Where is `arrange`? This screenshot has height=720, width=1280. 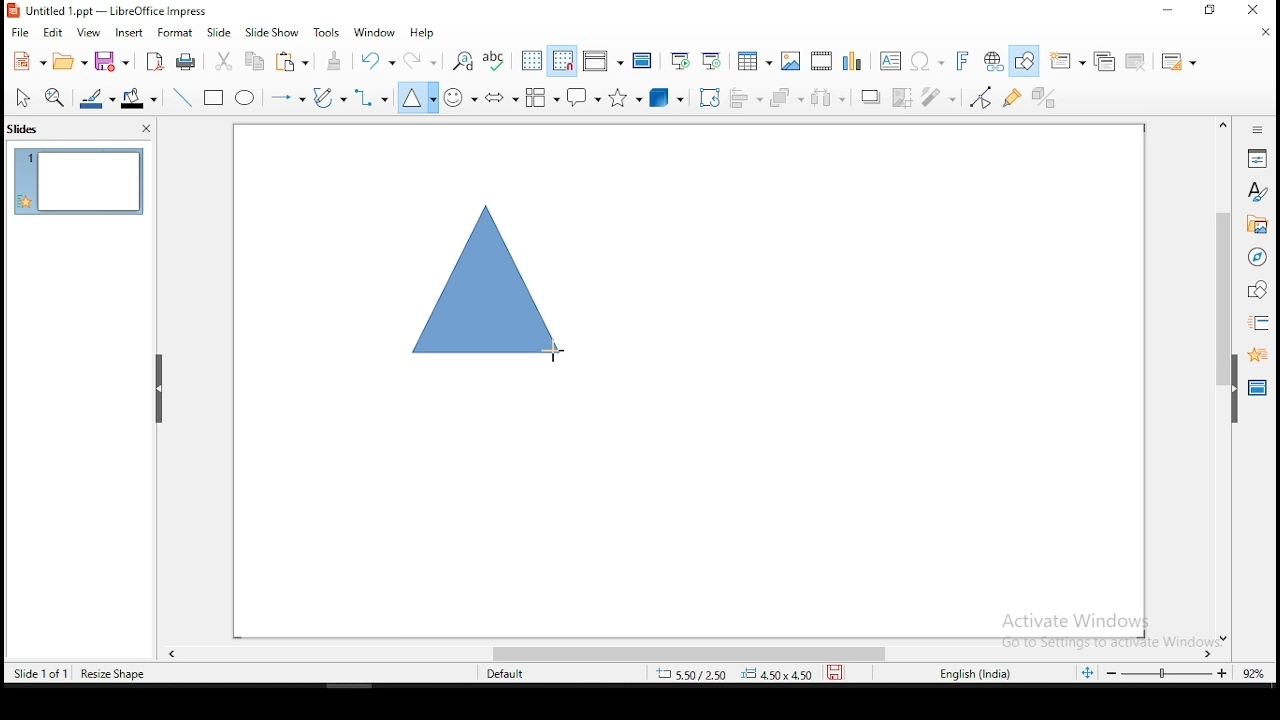 arrange is located at coordinates (789, 97).